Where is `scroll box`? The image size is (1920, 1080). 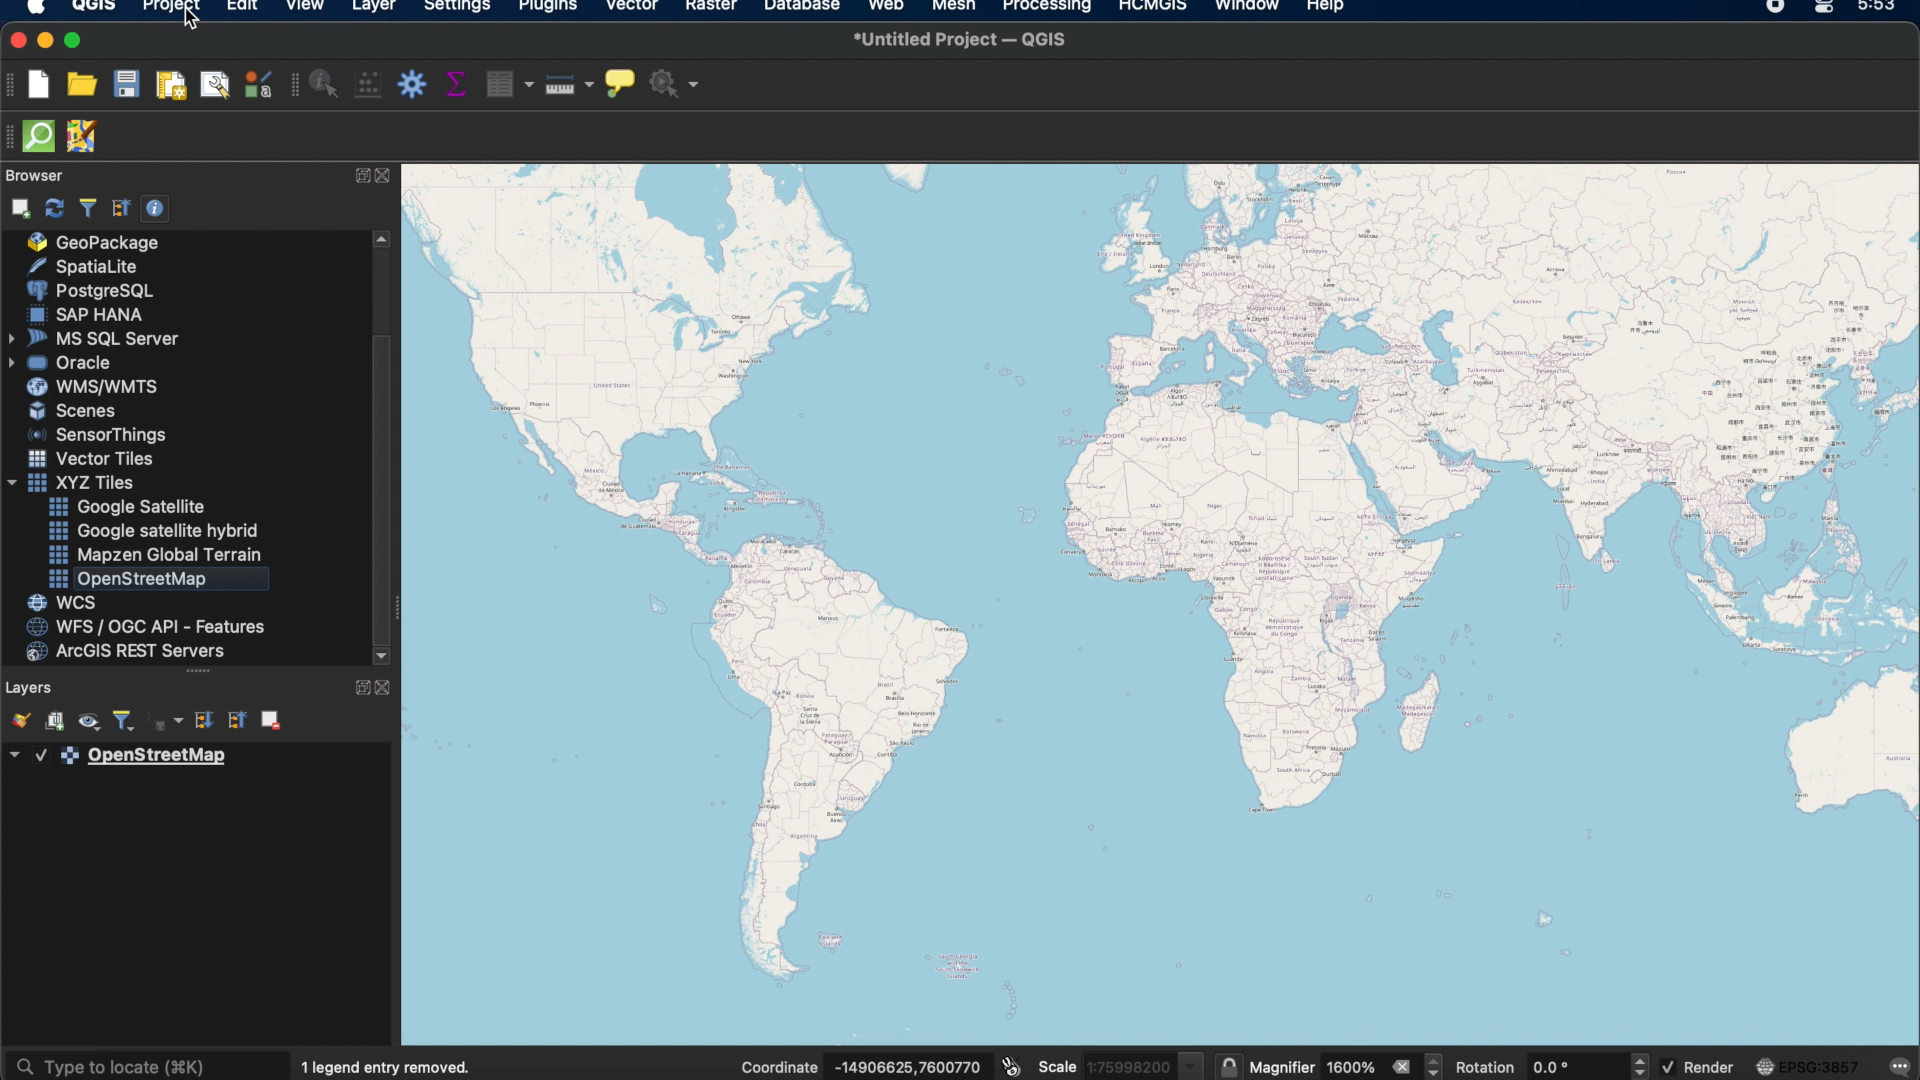 scroll box is located at coordinates (385, 466).